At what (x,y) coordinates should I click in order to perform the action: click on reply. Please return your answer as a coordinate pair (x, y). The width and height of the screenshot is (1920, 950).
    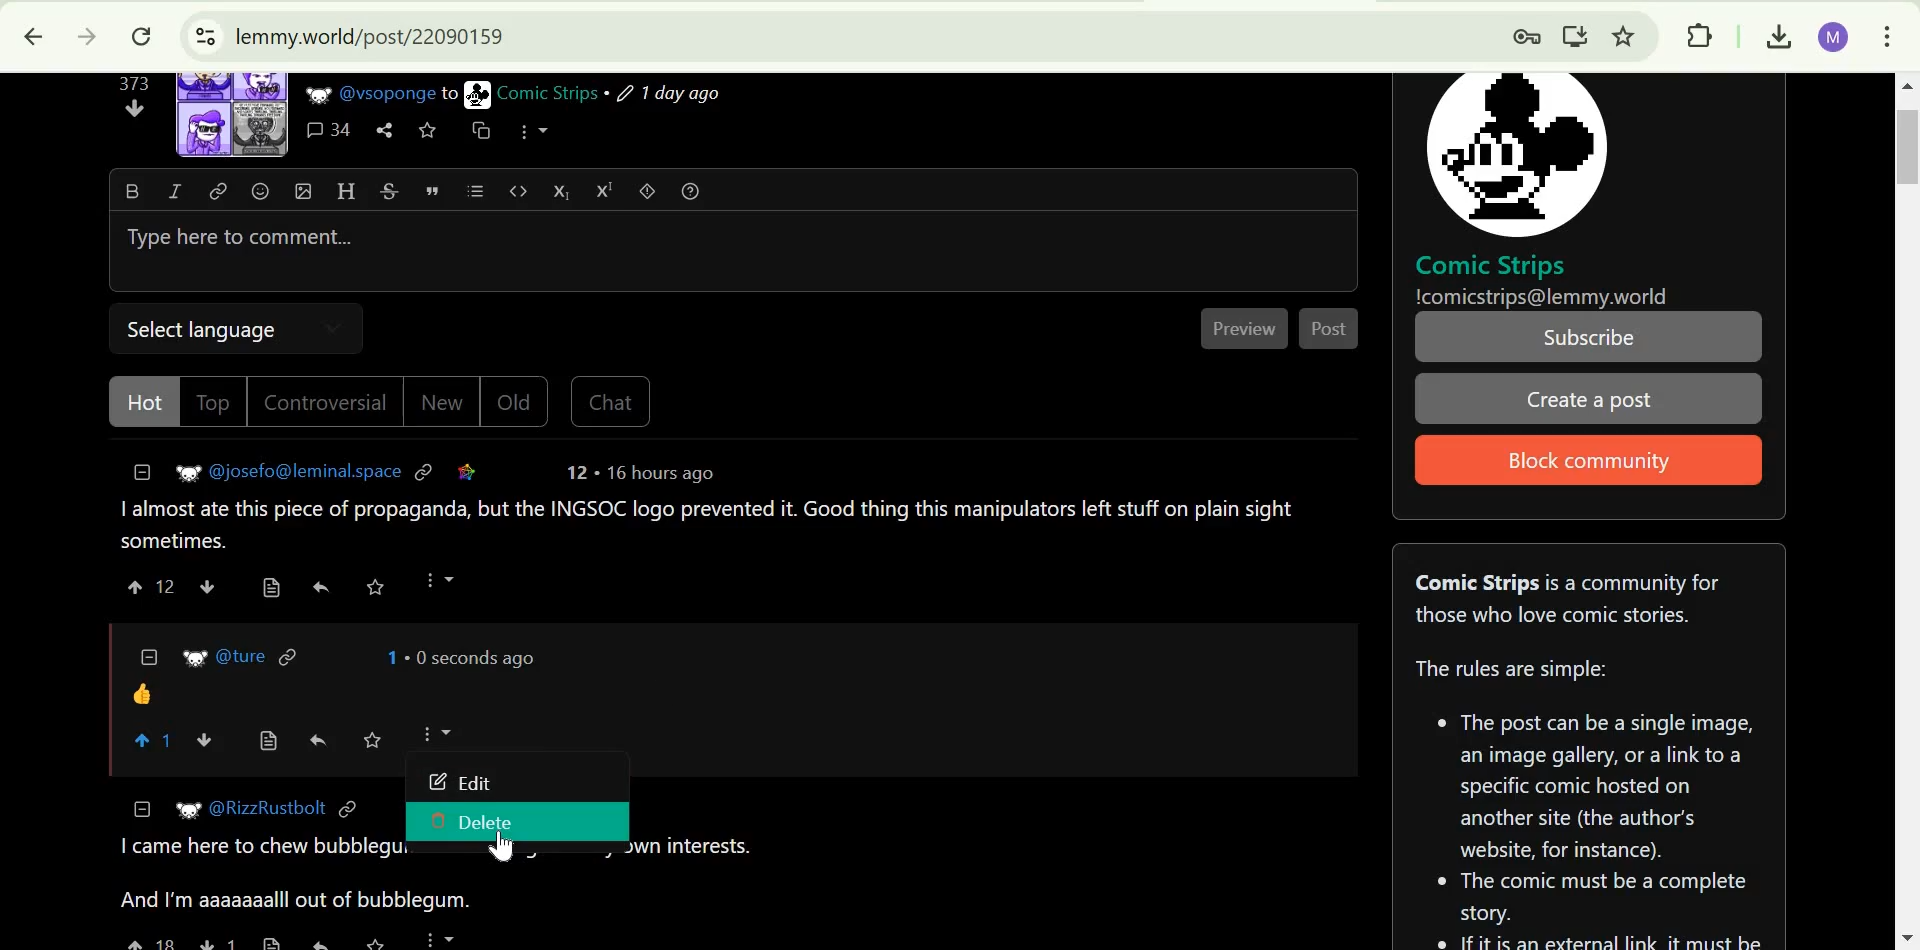
    Looking at the image, I should click on (318, 741).